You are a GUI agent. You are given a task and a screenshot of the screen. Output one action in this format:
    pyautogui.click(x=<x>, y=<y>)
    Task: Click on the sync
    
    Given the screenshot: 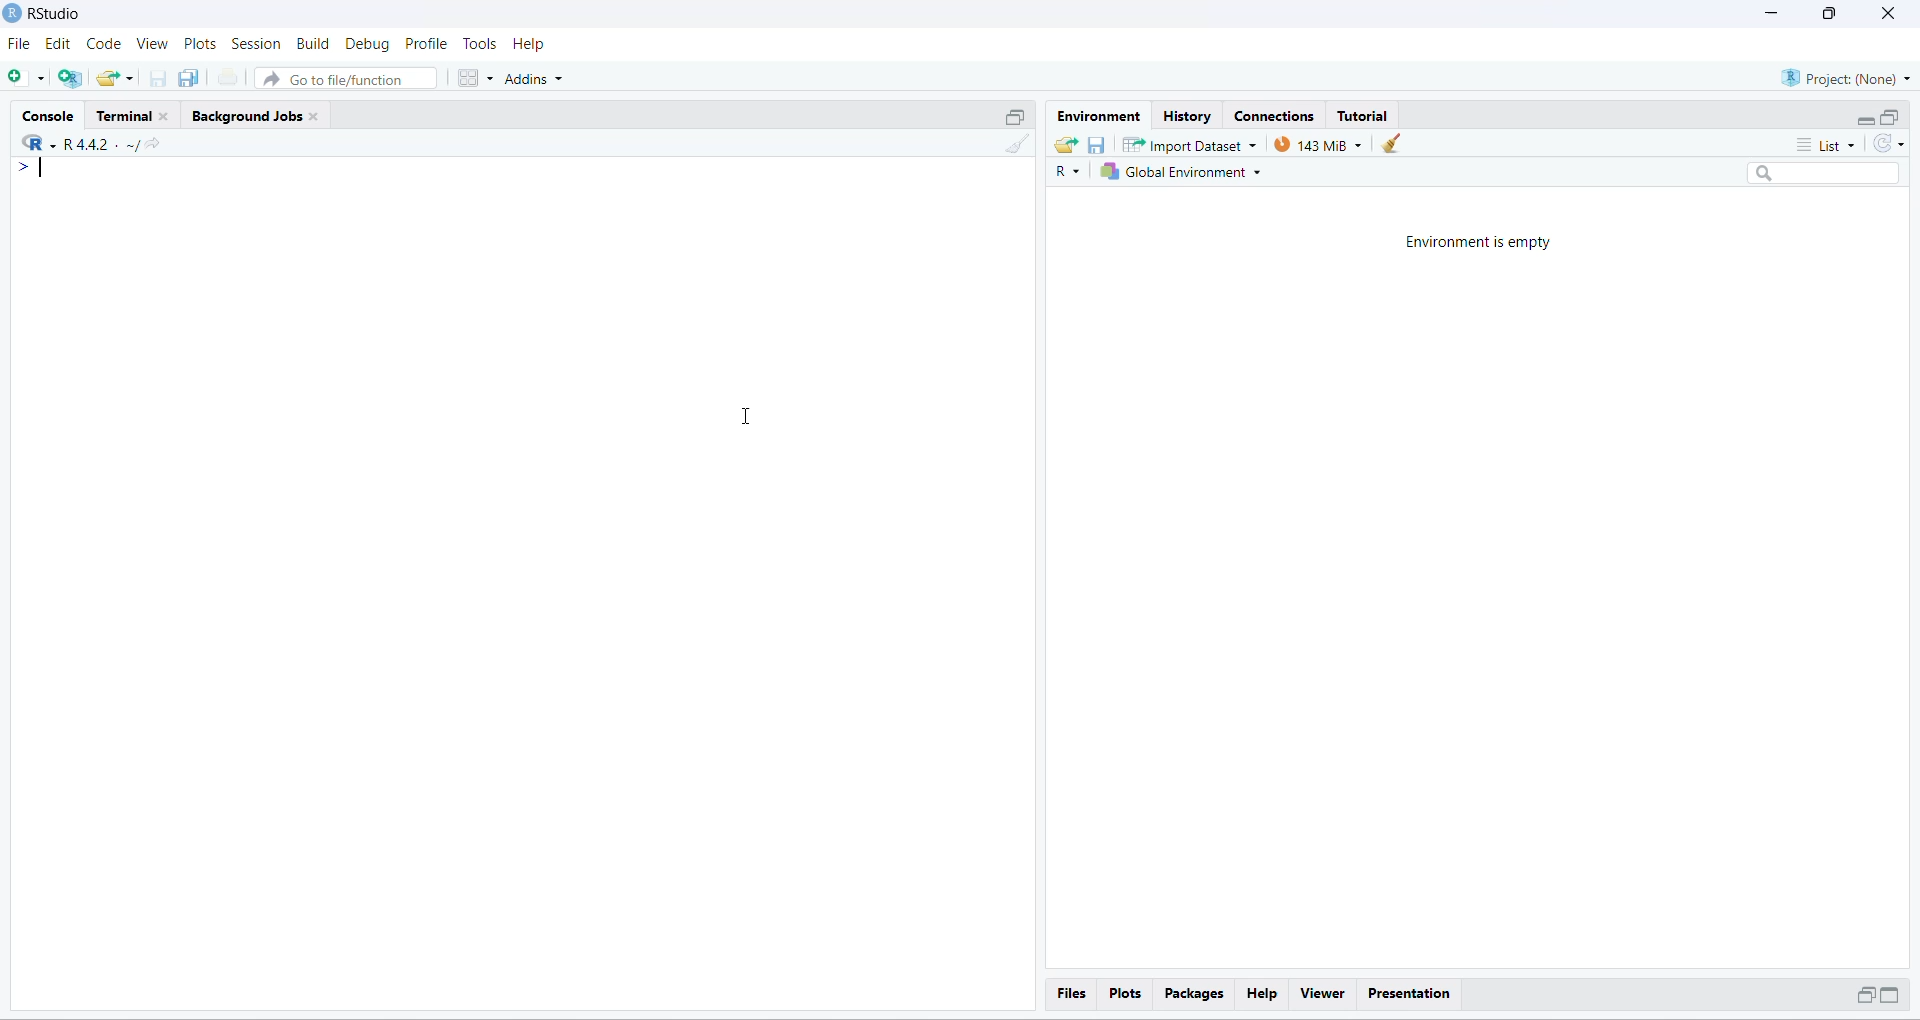 What is the action you would take?
    pyautogui.click(x=1889, y=143)
    